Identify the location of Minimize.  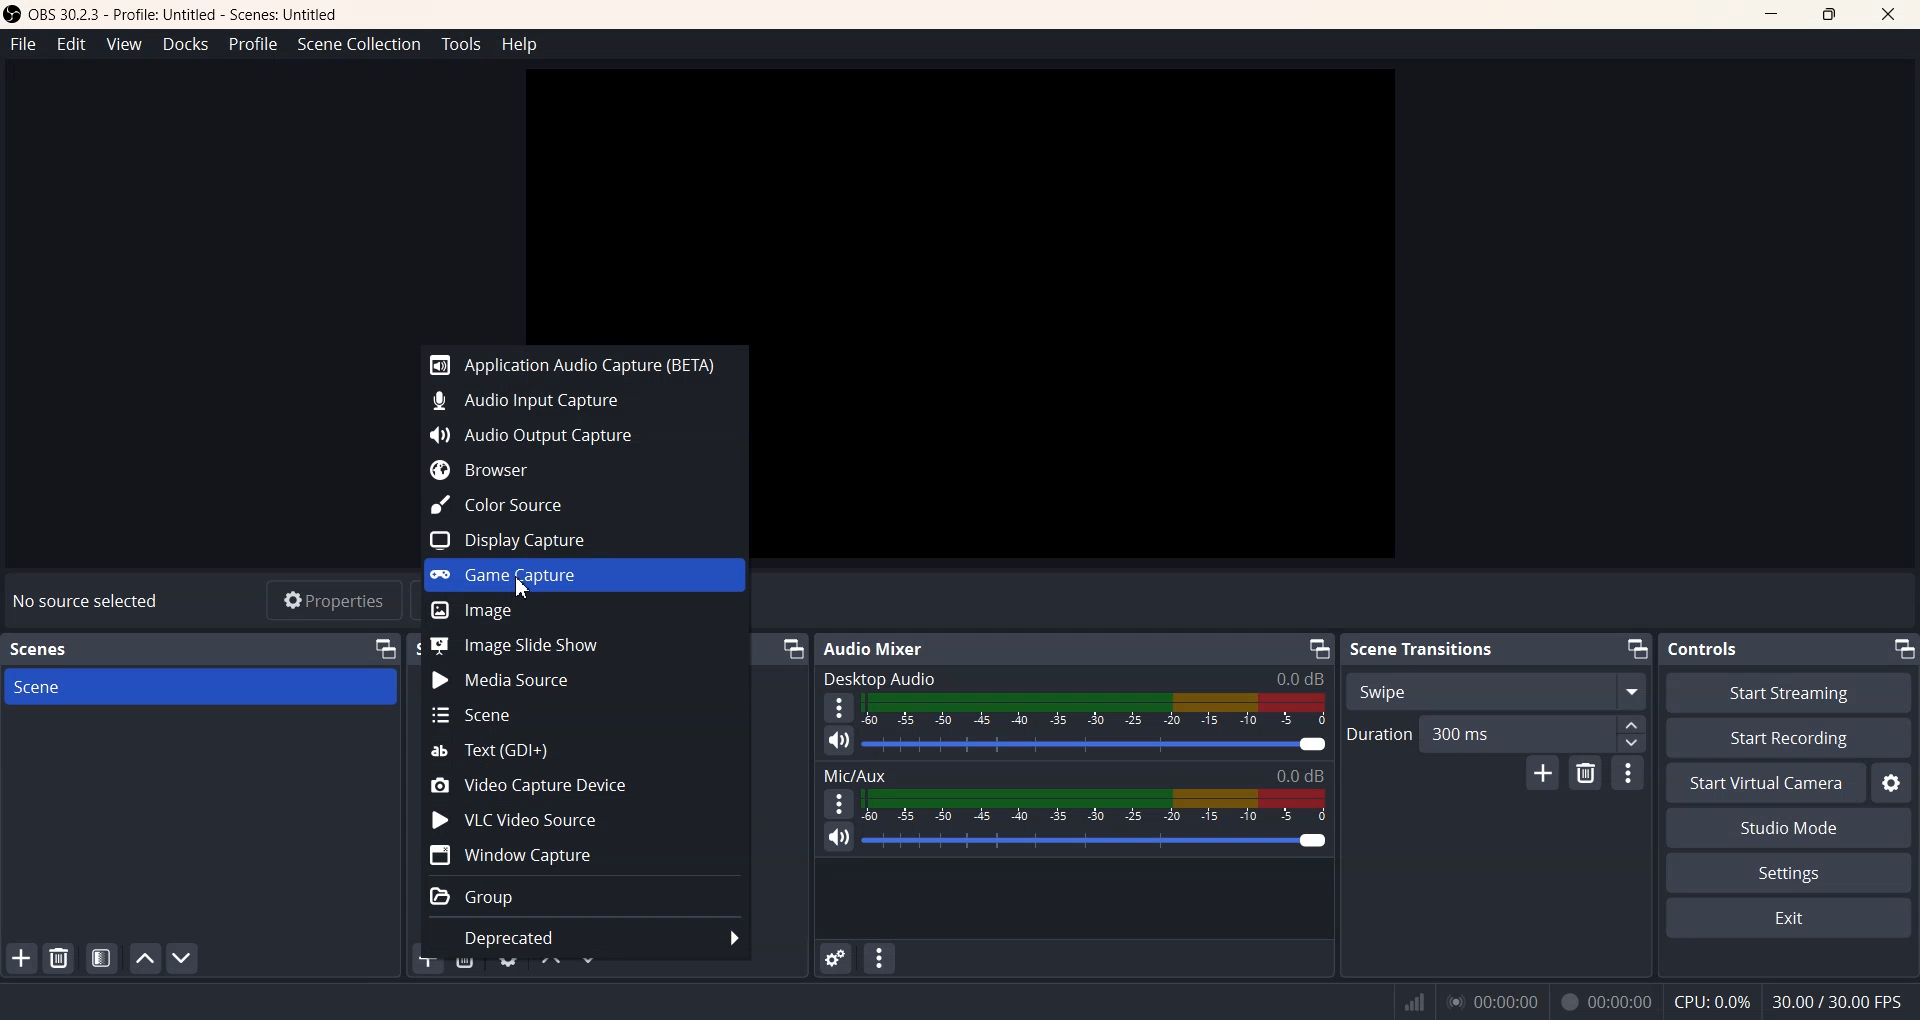
(385, 649).